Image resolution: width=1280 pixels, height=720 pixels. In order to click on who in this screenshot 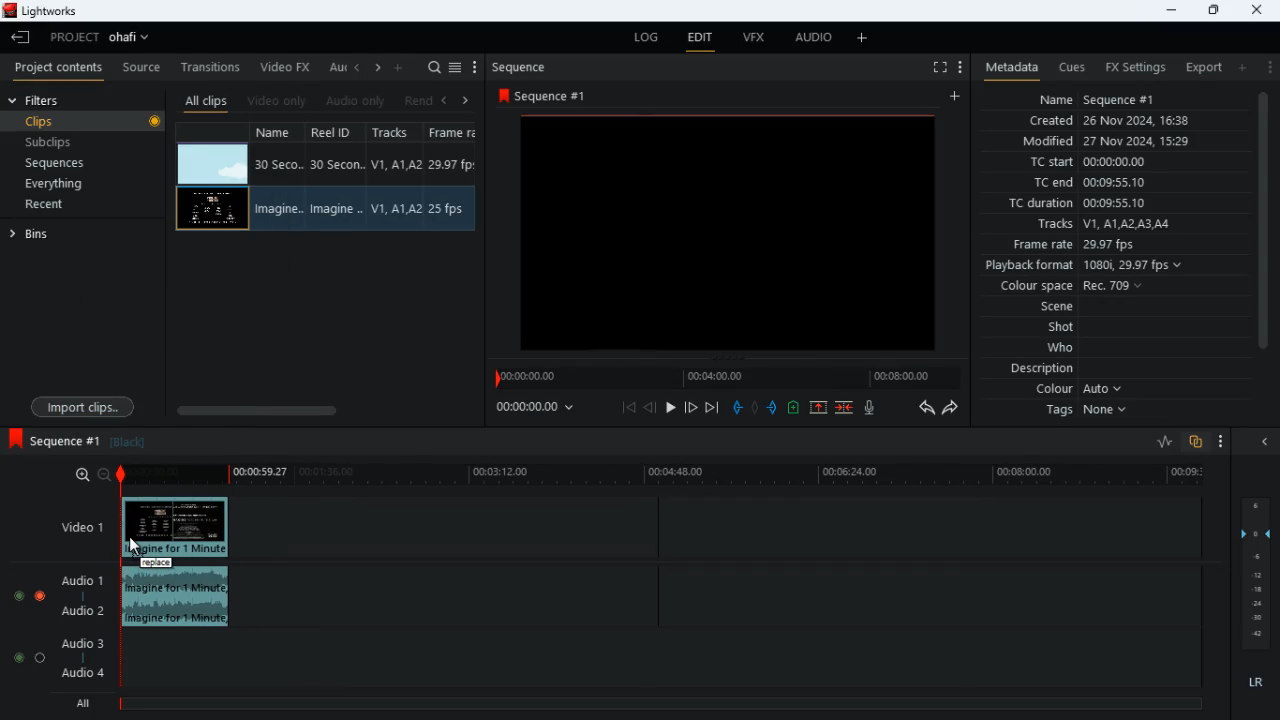, I will do `click(1065, 348)`.